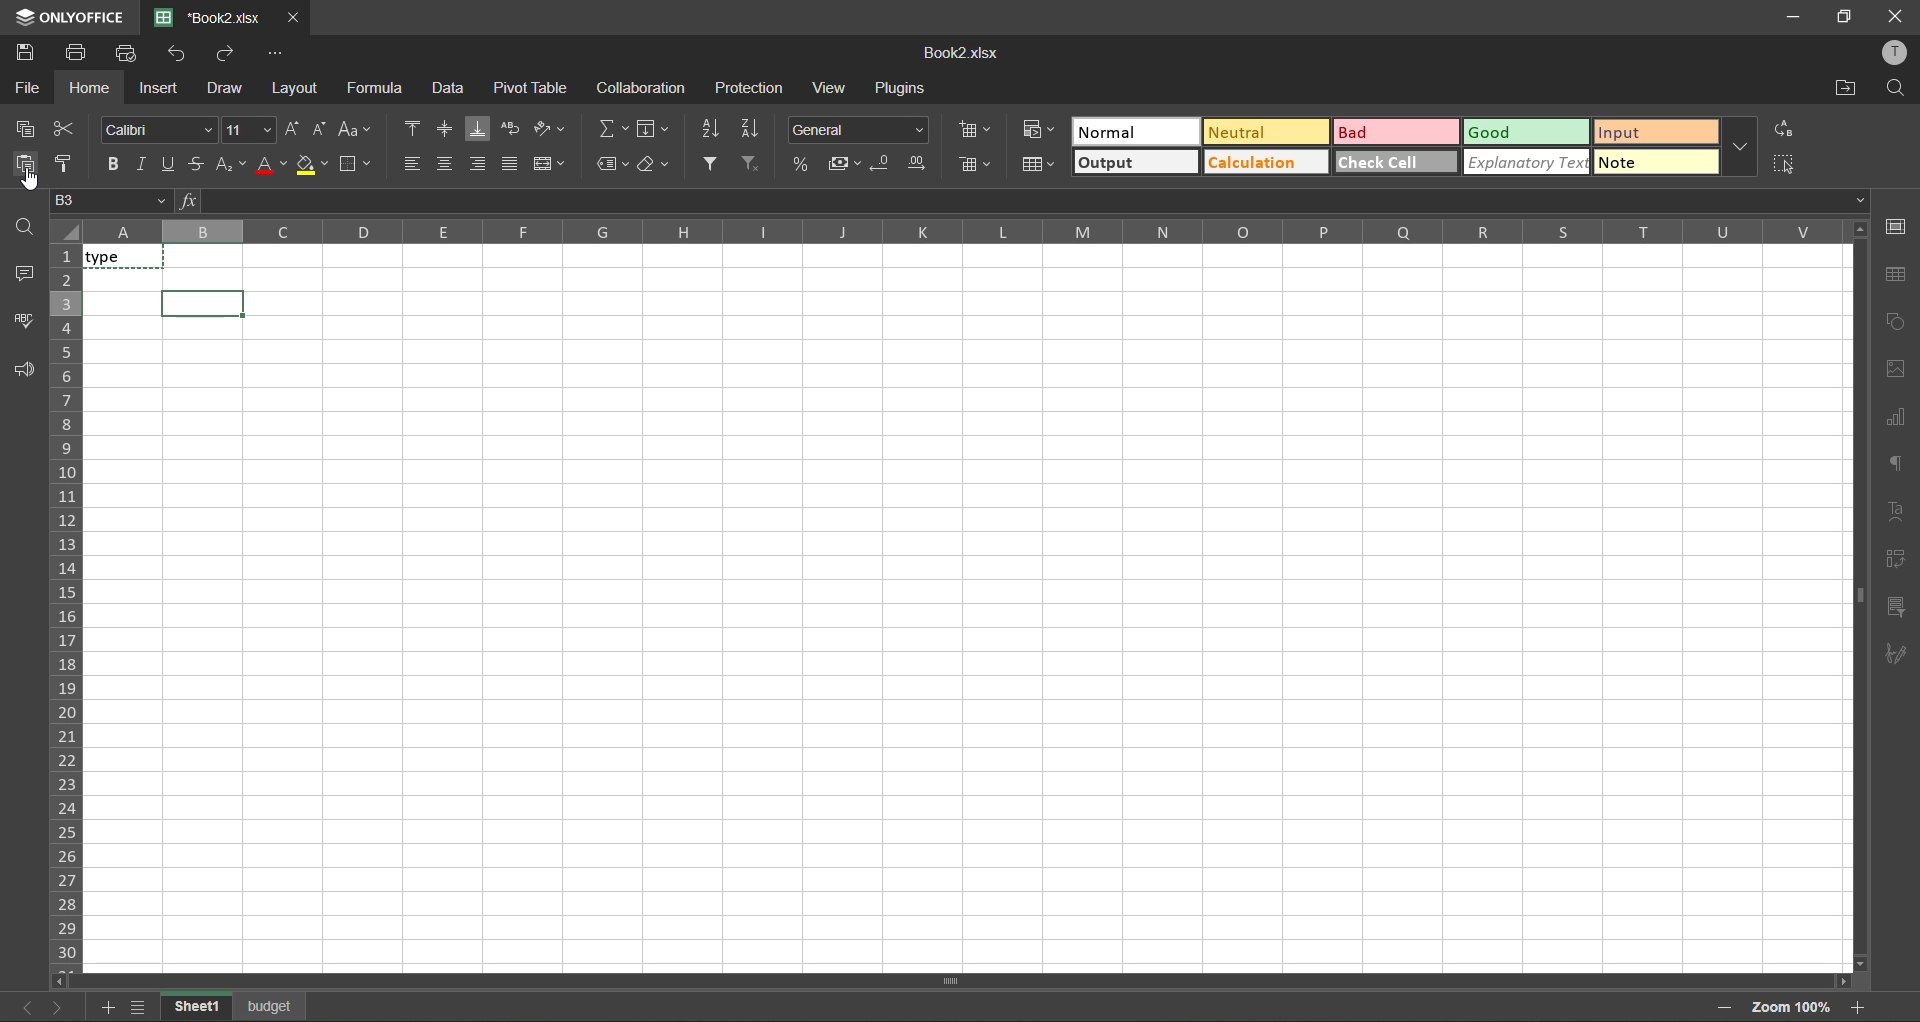 The width and height of the screenshot is (1920, 1022). Describe the element at coordinates (233, 166) in the screenshot. I see `sub/superscript` at that location.